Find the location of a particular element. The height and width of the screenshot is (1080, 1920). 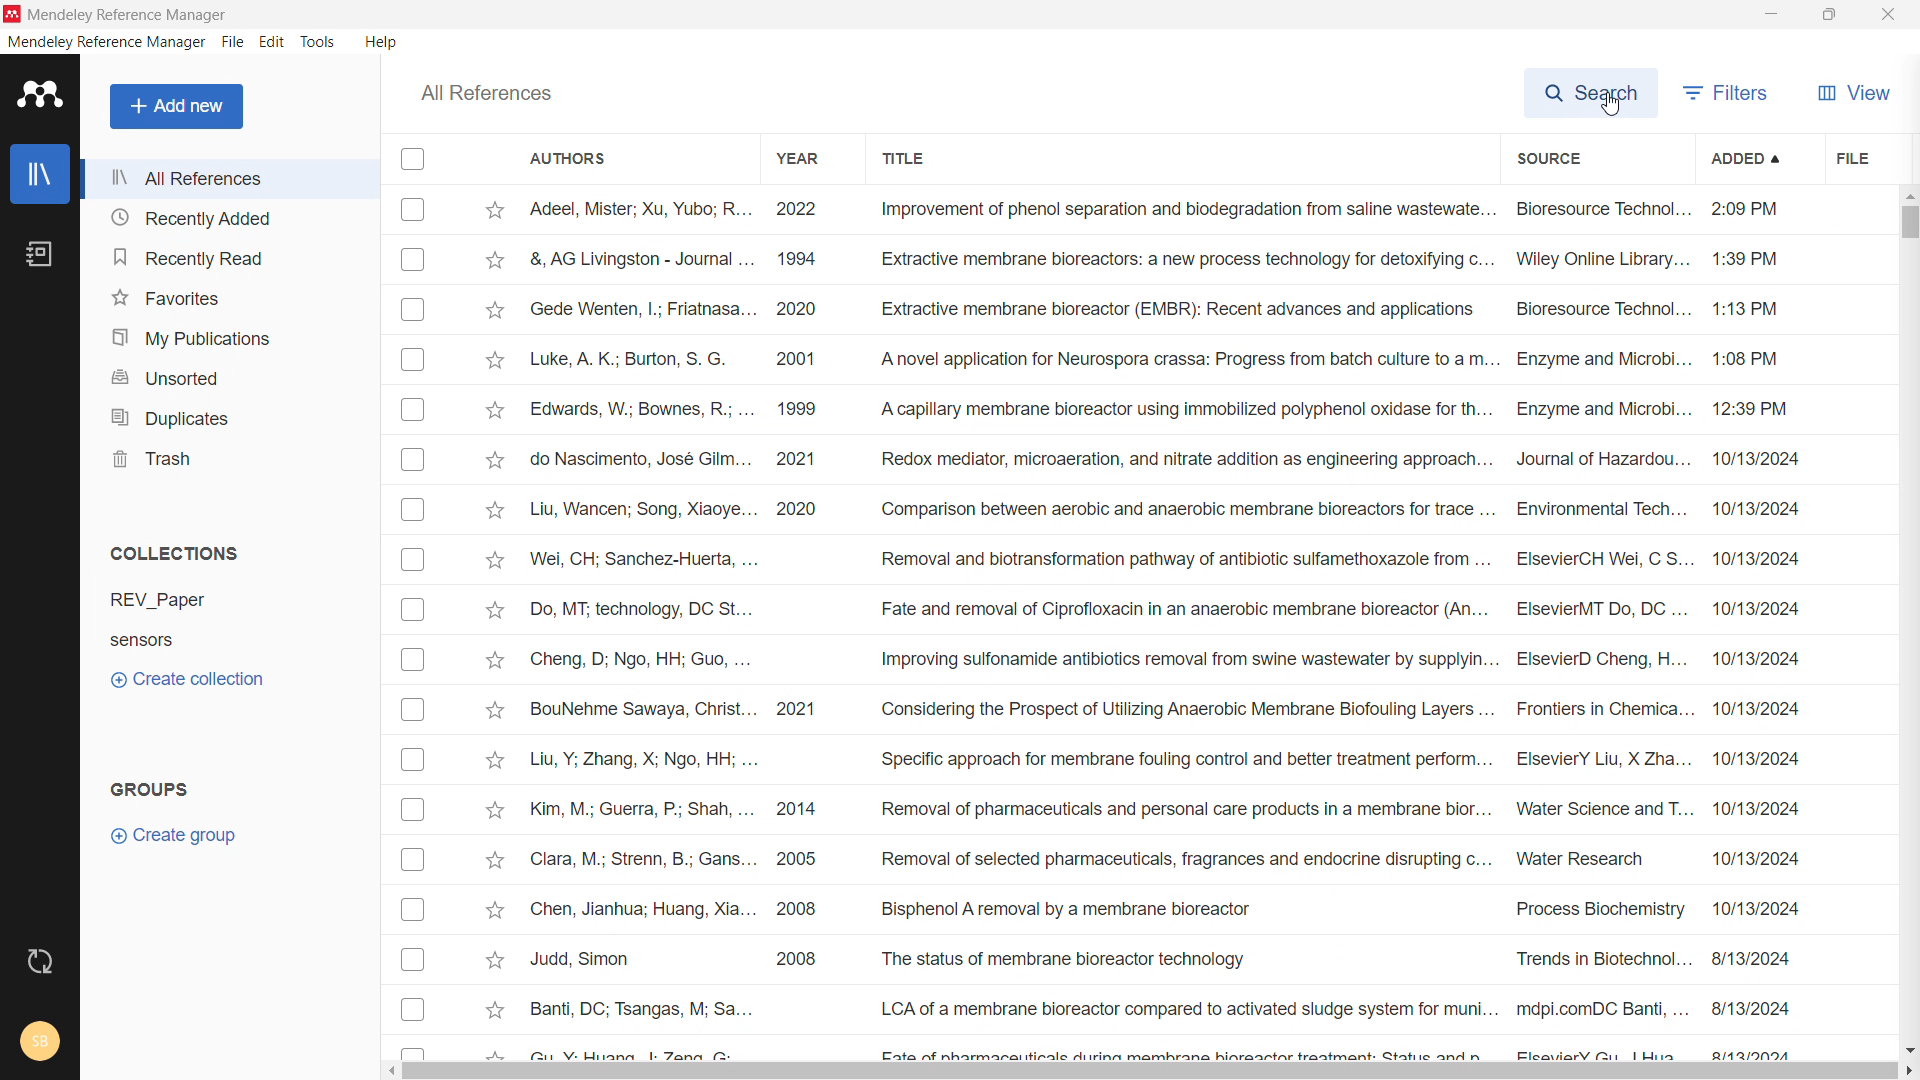

recently added is located at coordinates (231, 218).